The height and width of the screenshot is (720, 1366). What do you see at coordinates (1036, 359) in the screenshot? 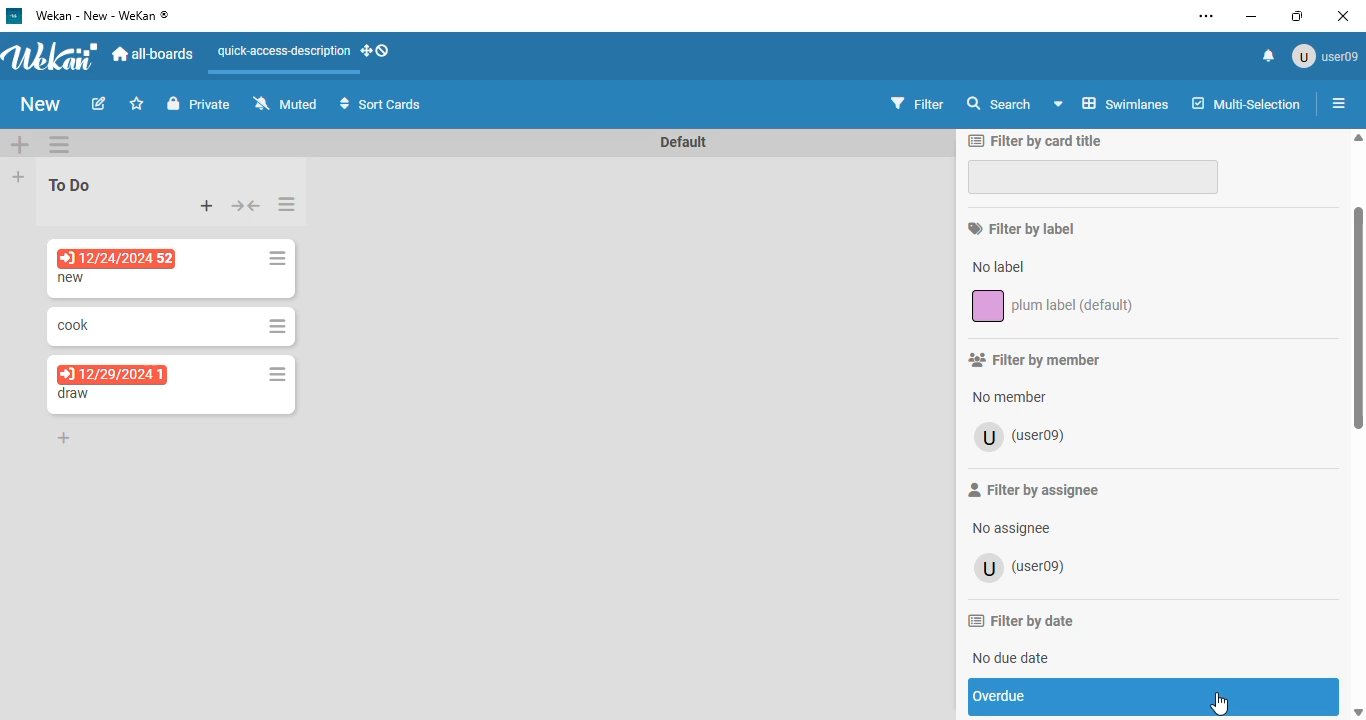
I see `filter by member` at bounding box center [1036, 359].